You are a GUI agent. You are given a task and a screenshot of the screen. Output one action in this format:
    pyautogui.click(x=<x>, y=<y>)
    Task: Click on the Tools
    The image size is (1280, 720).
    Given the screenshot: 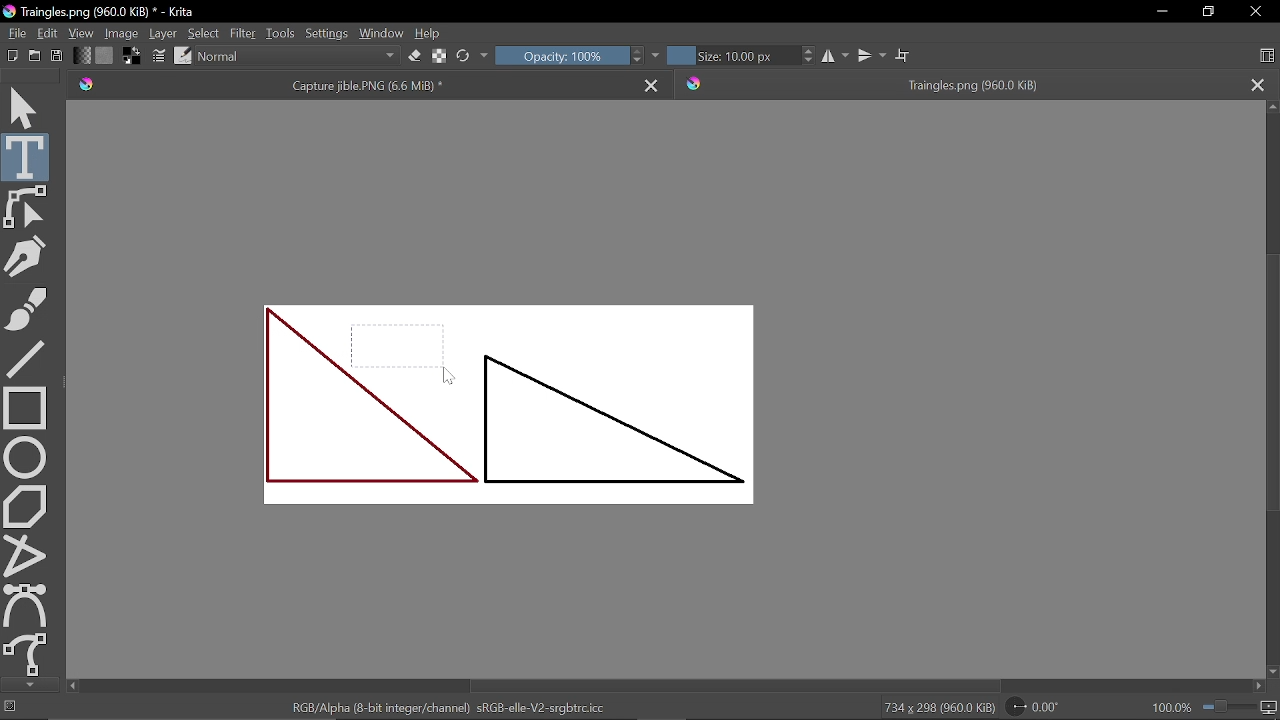 What is the action you would take?
    pyautogui.click(x=279, y=35)
    